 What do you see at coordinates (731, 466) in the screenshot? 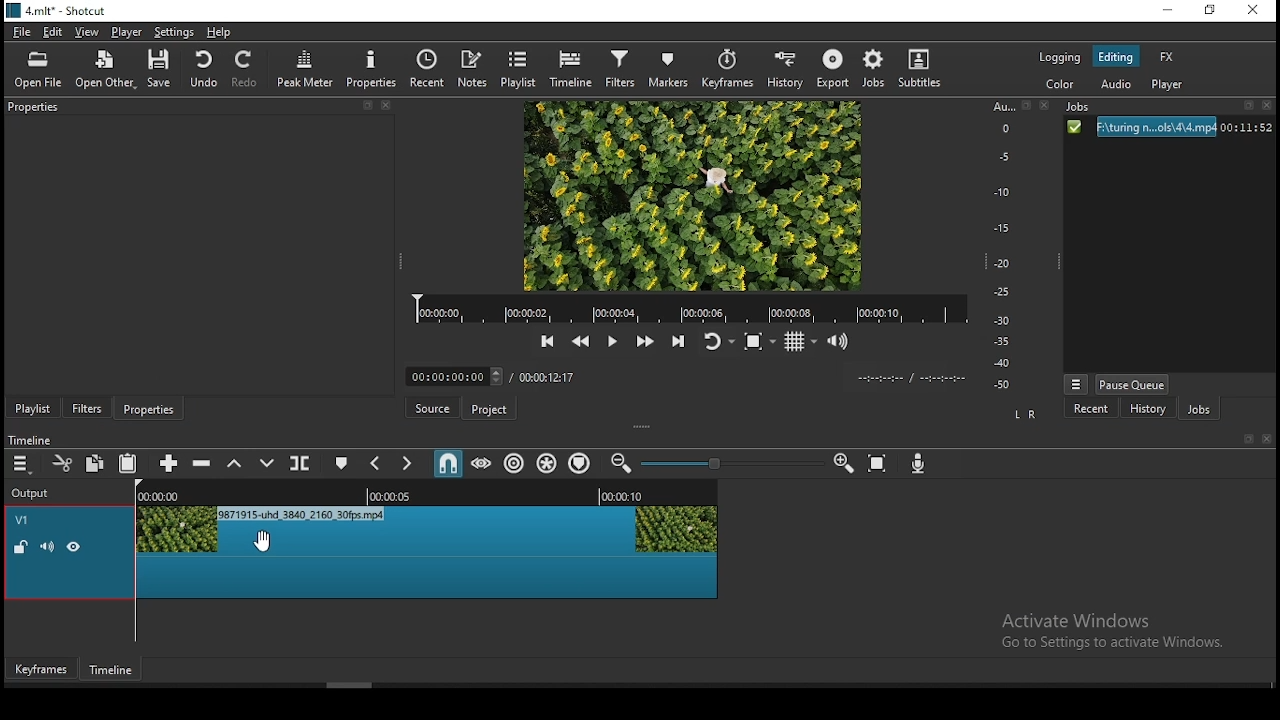
I see `zoom in or zoom out slider` at bounding box center [731, 466].